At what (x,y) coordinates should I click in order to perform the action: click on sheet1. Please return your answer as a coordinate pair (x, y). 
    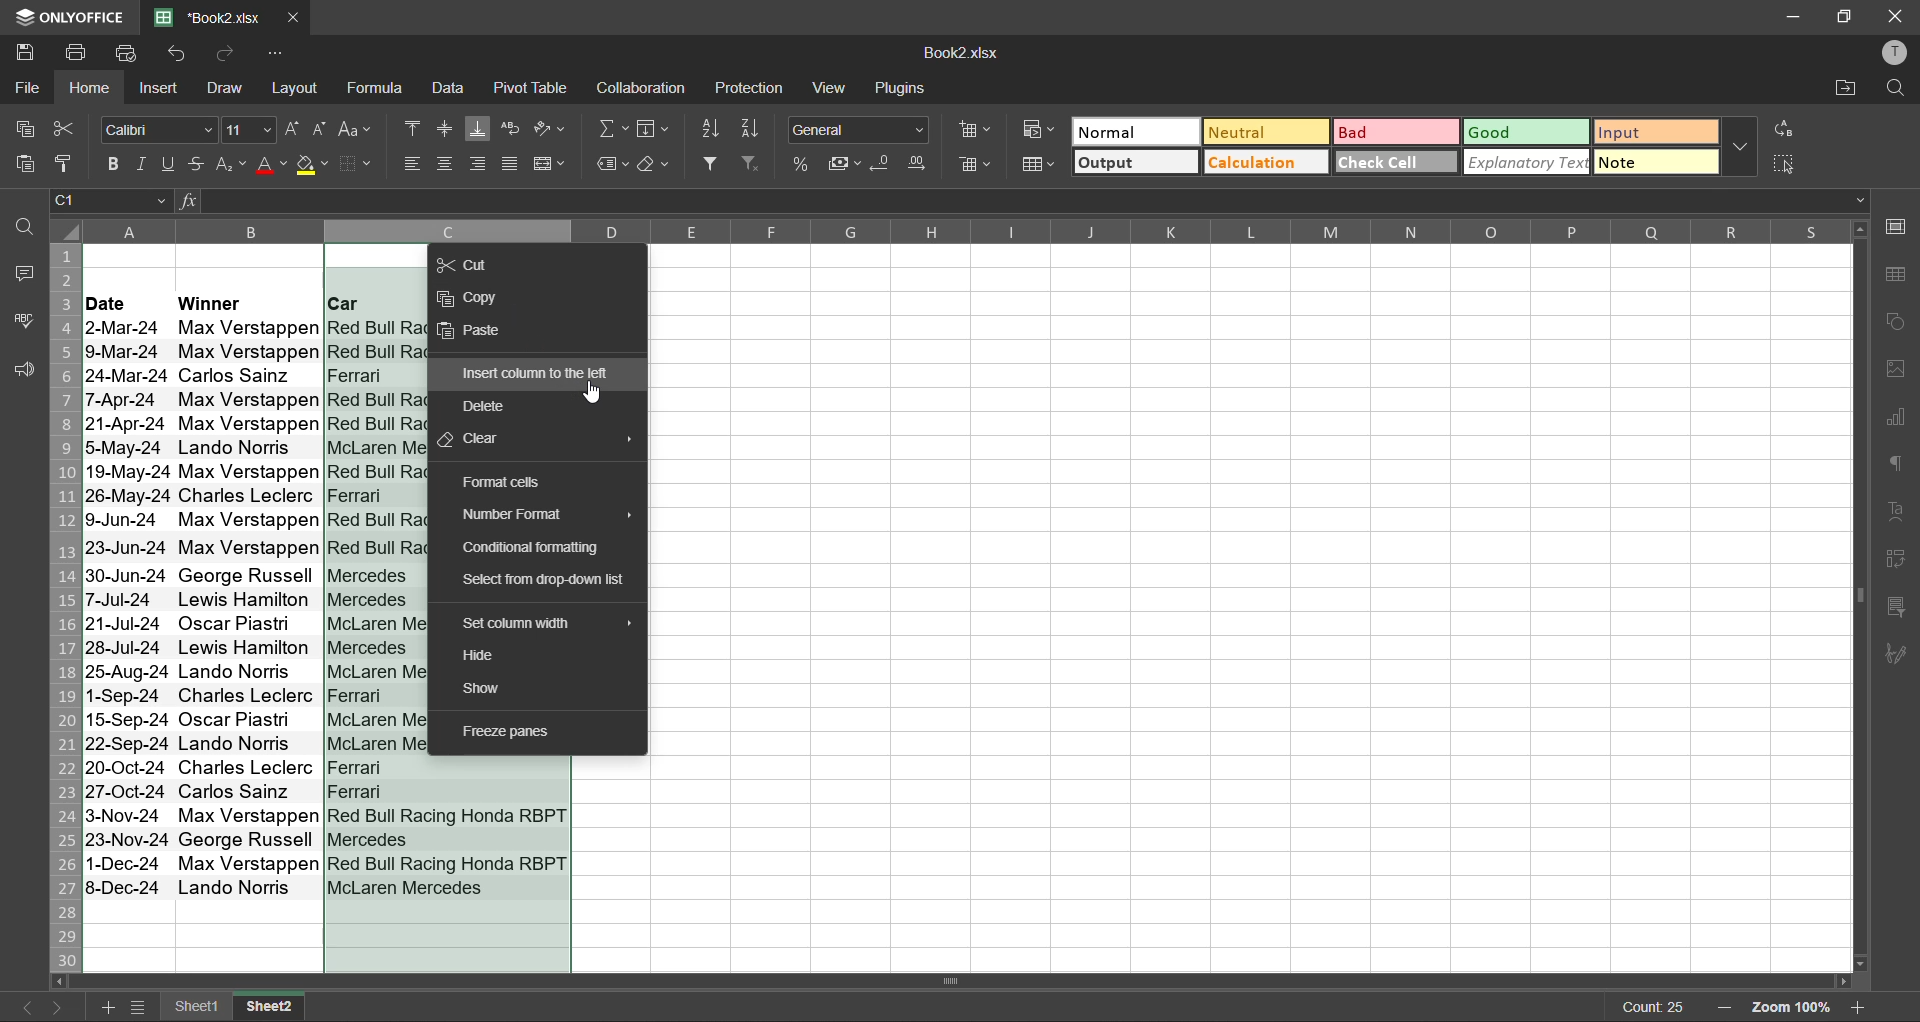
    Looking at the image, I should click on (195, 1007).